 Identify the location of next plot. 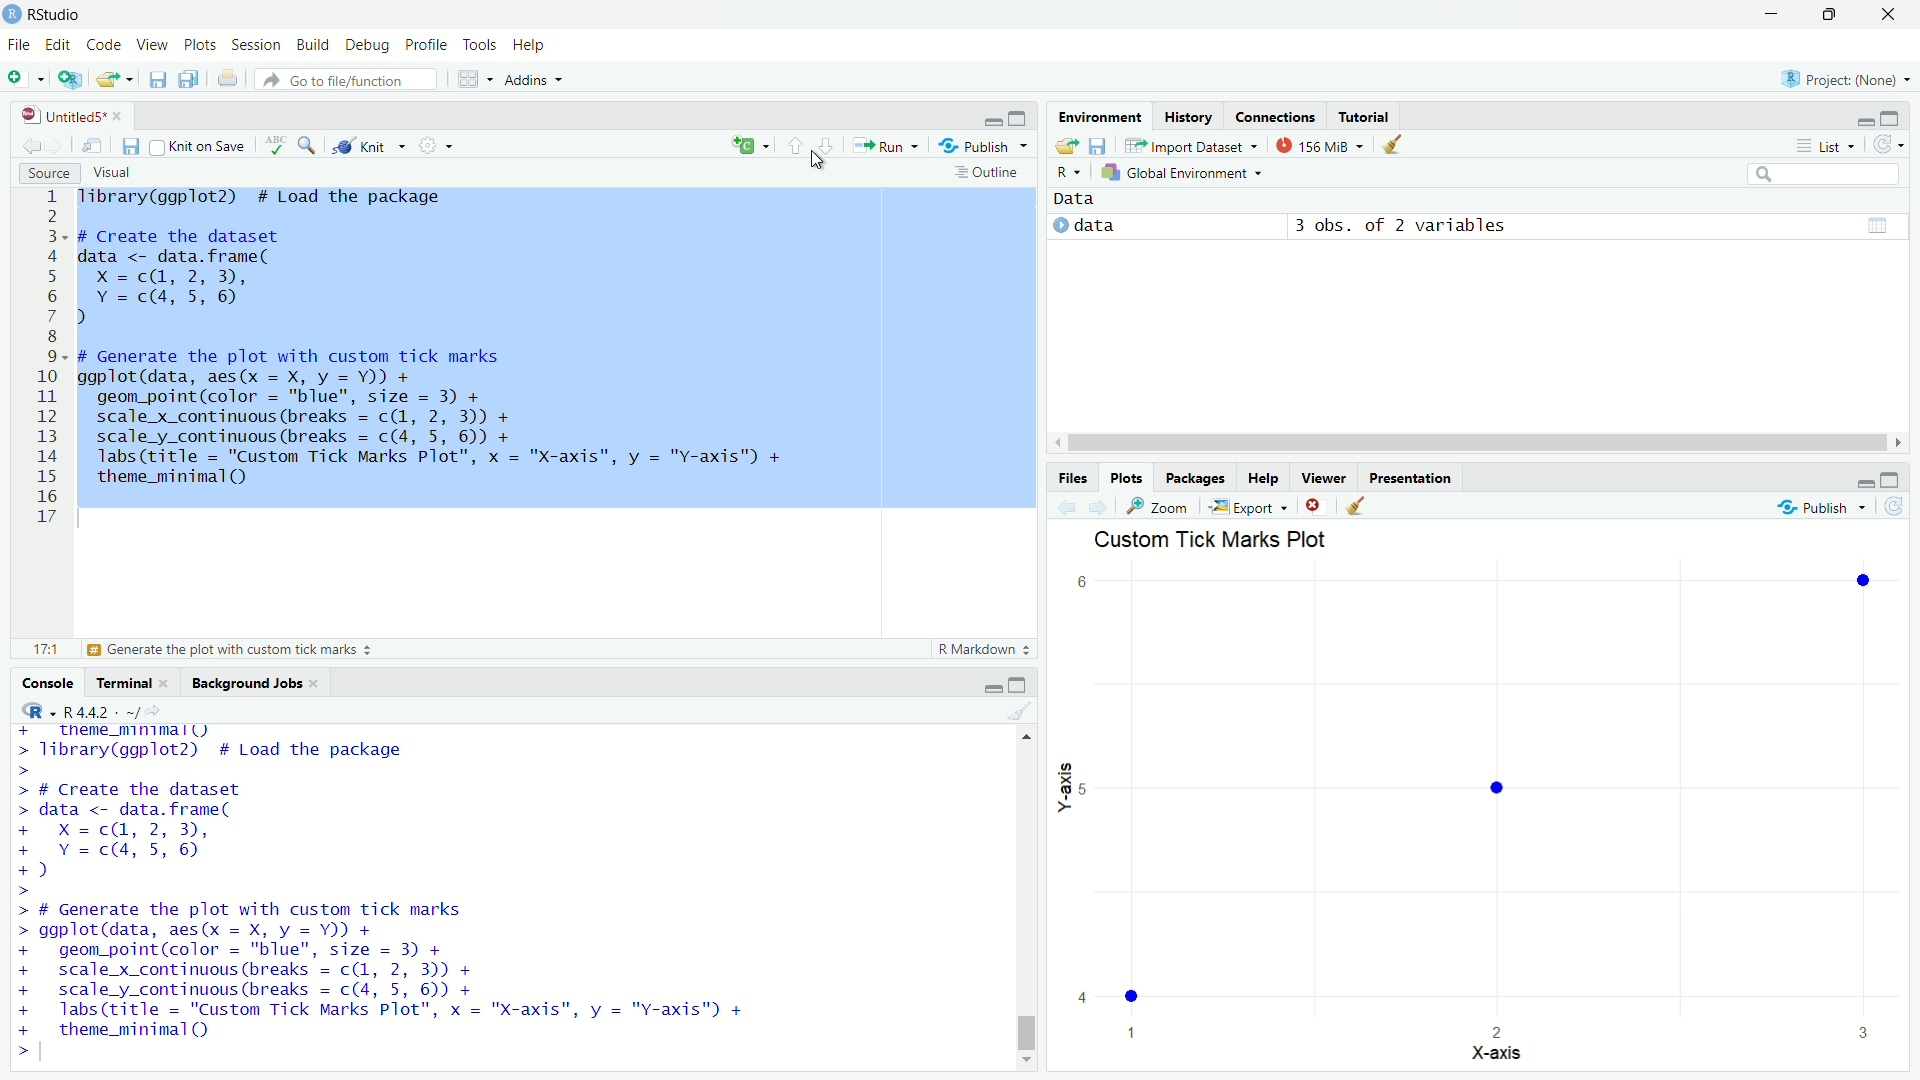
(1100, 505).